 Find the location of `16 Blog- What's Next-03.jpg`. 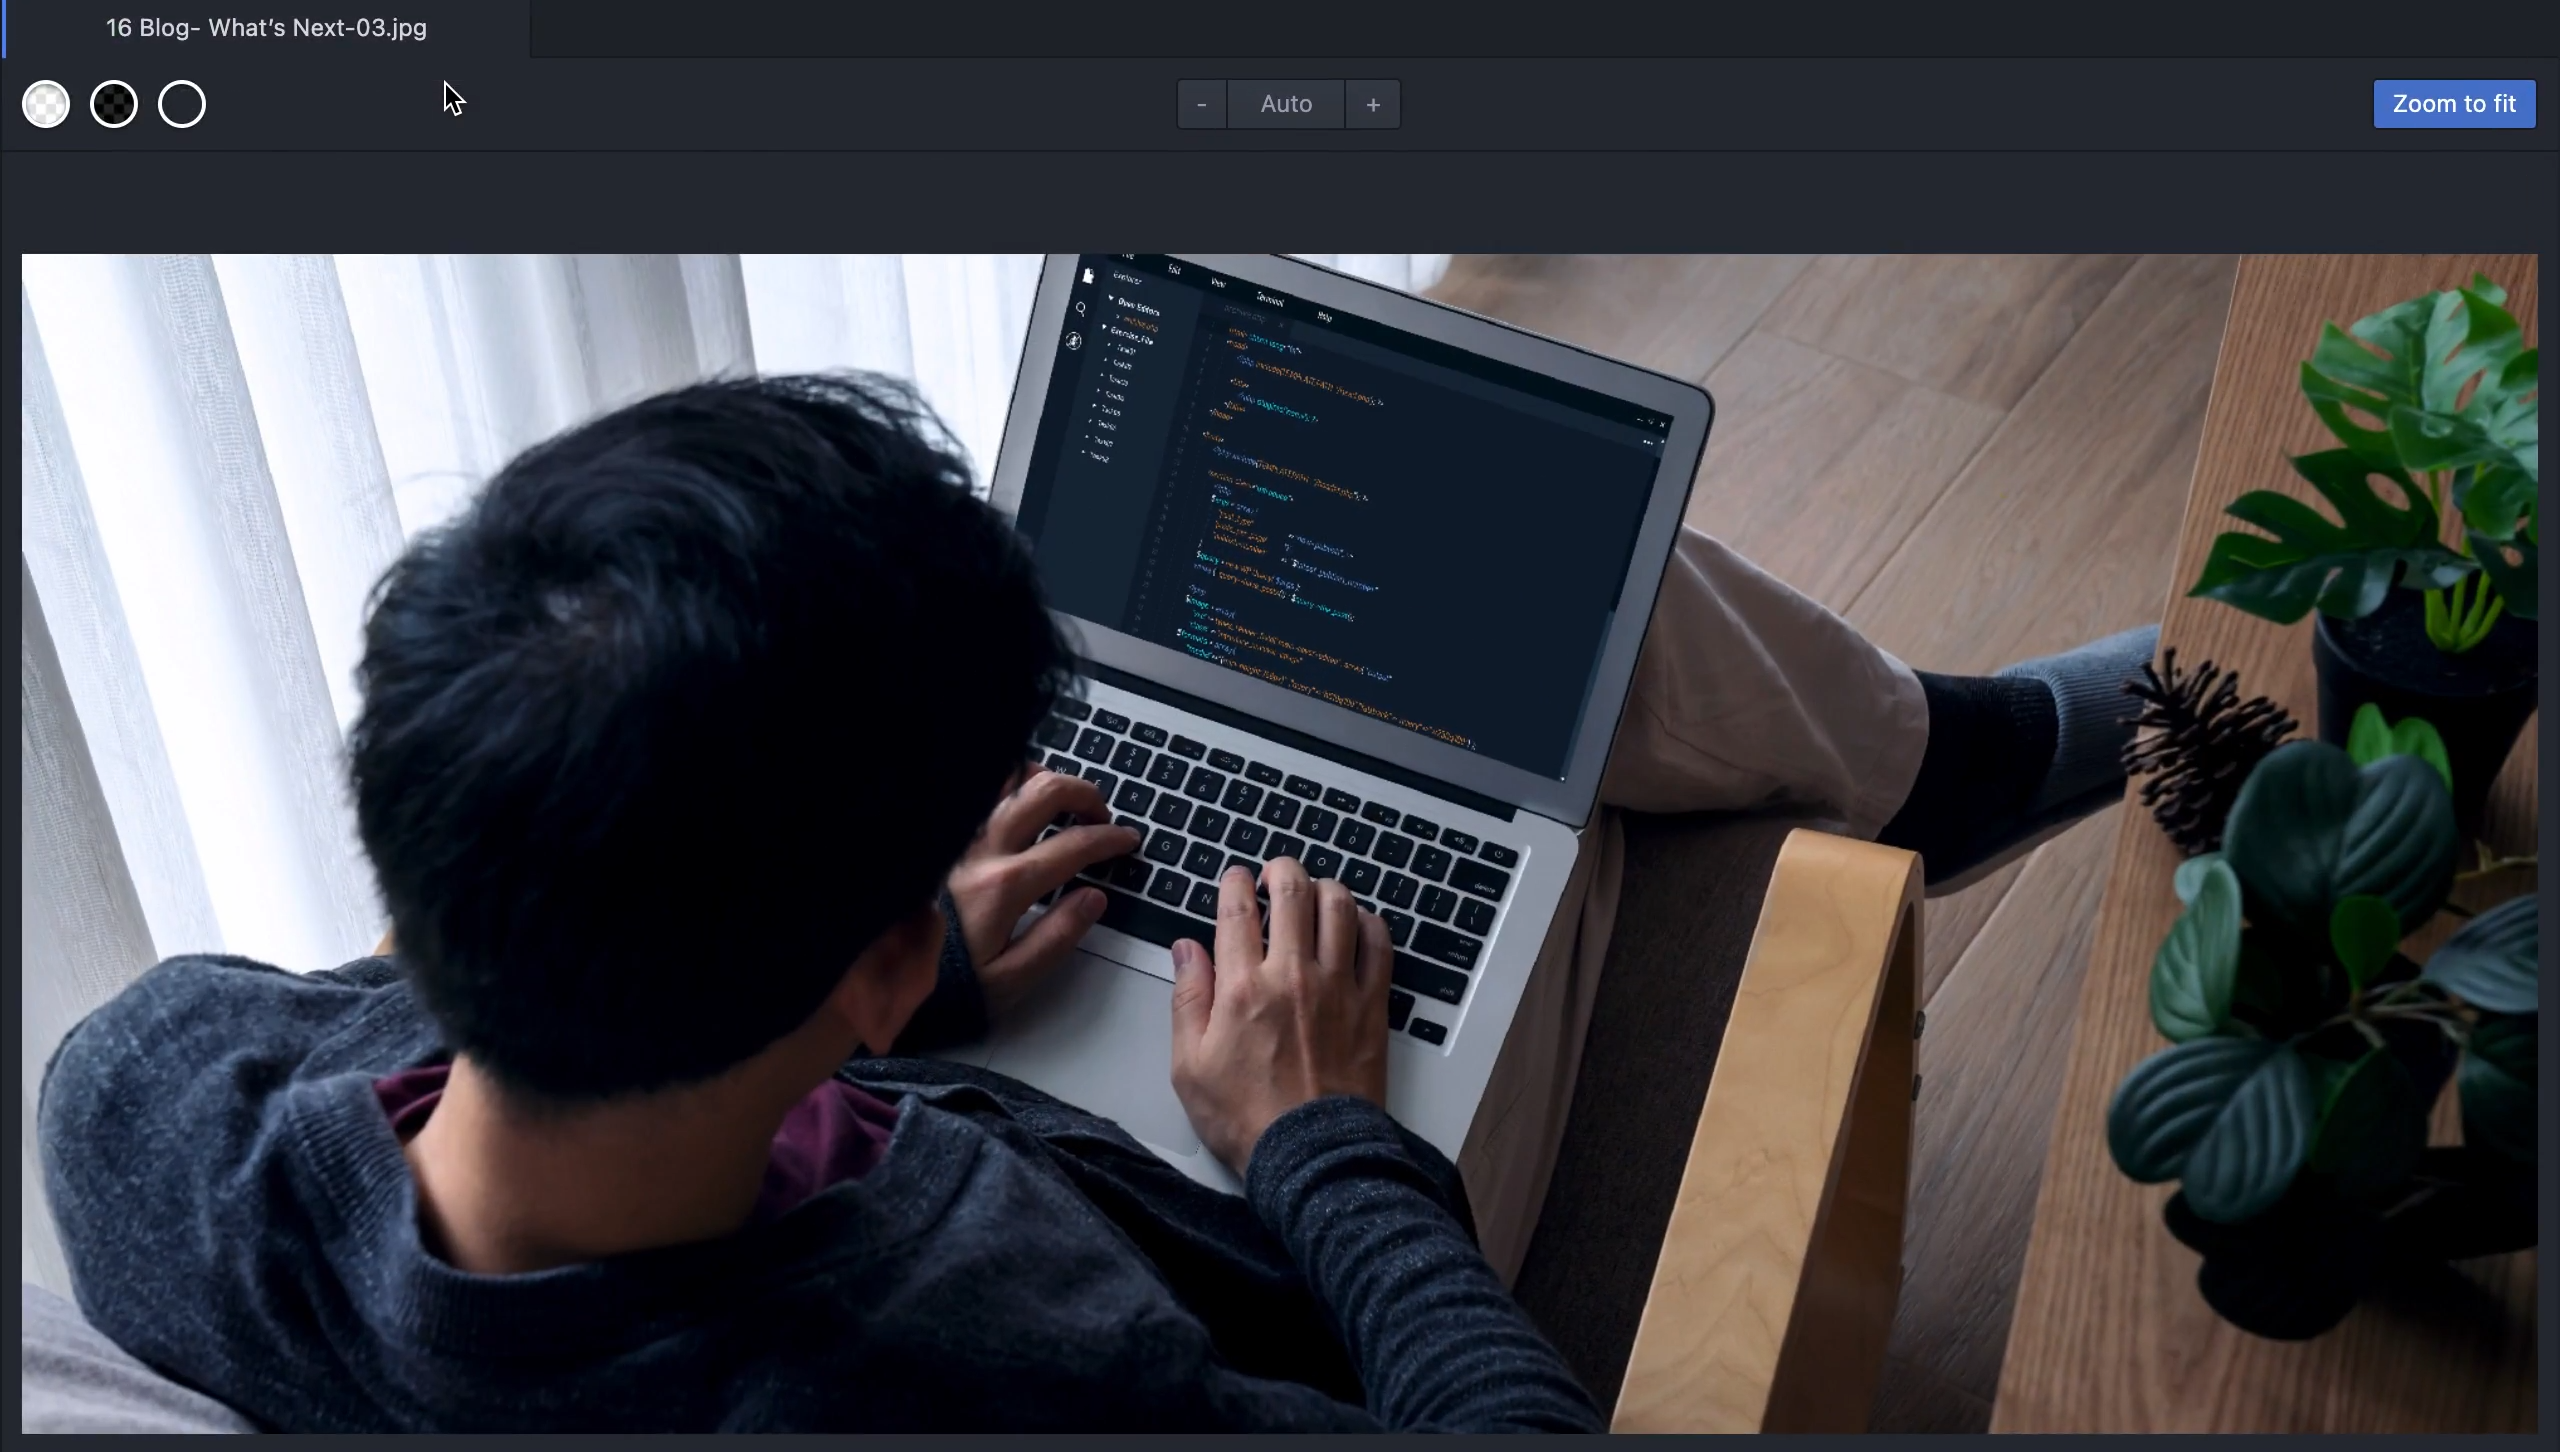

16 Blog- What's Next-03.jpg is located at coordinates (267, 32).